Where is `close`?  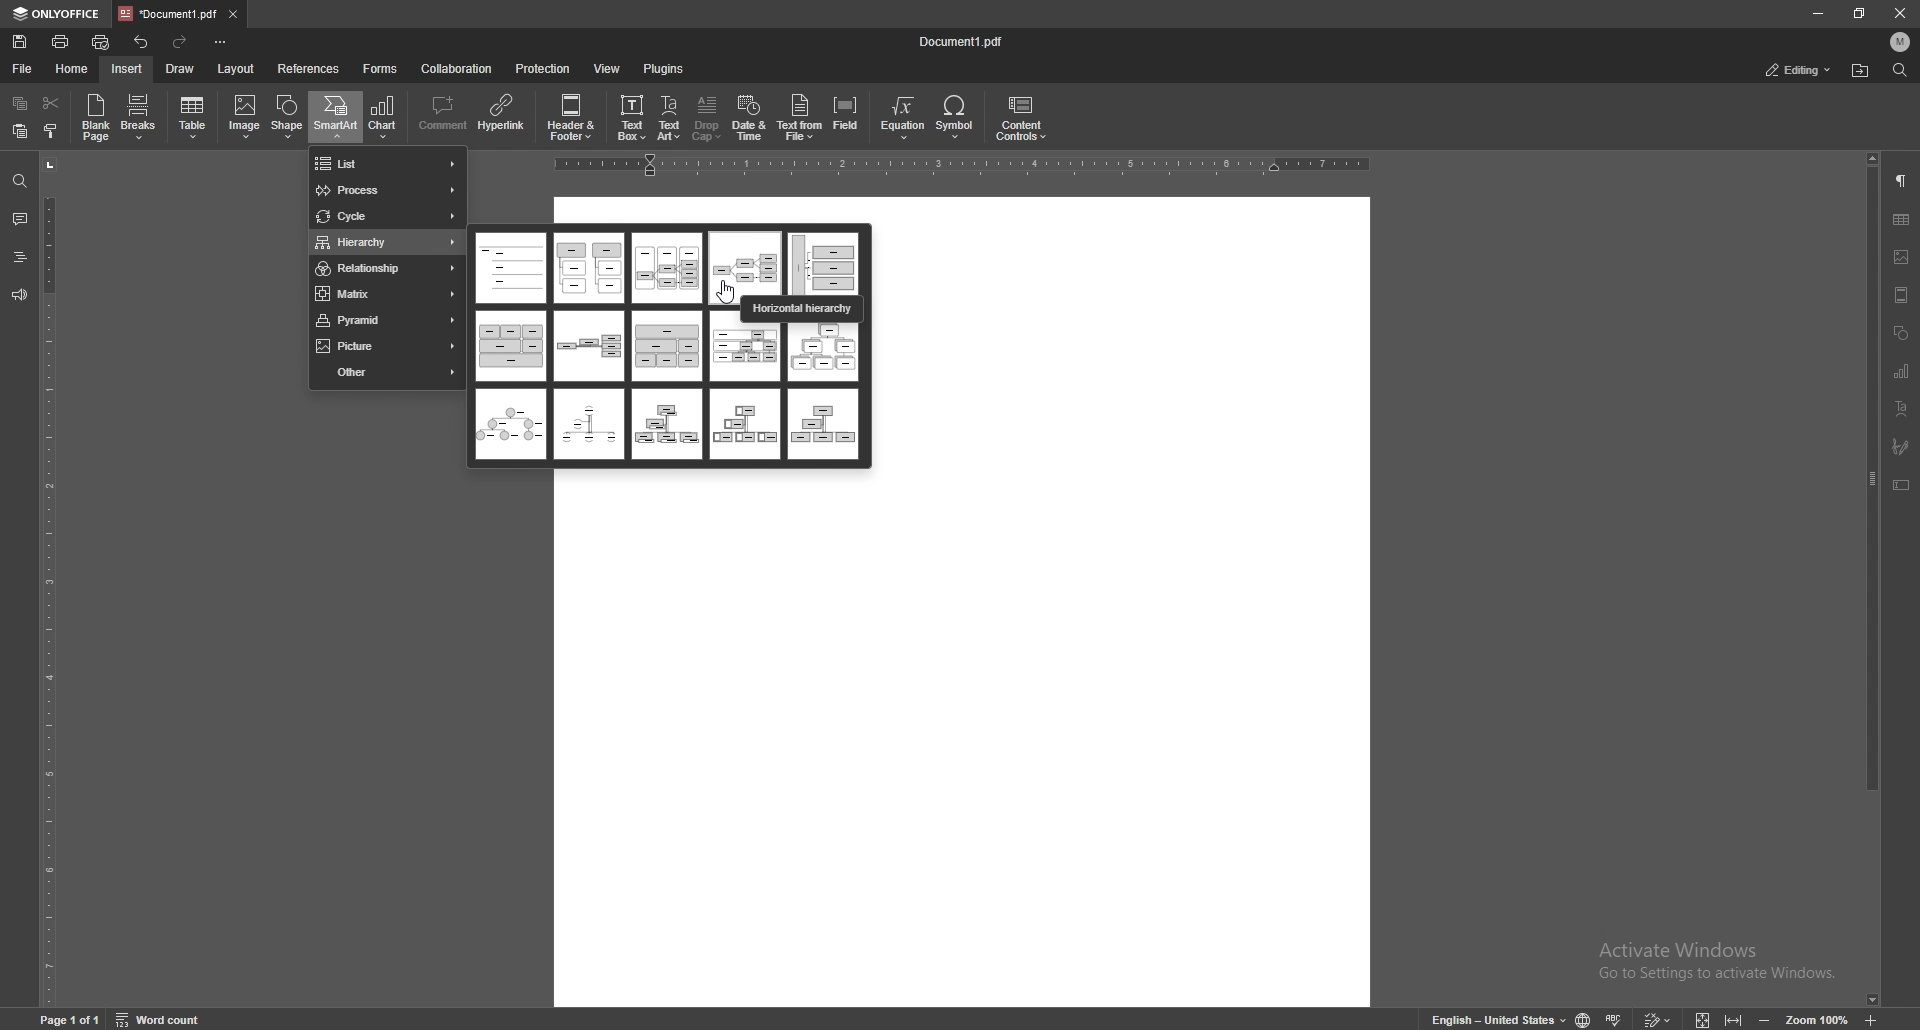
close is located at coordinates (1901, 12).